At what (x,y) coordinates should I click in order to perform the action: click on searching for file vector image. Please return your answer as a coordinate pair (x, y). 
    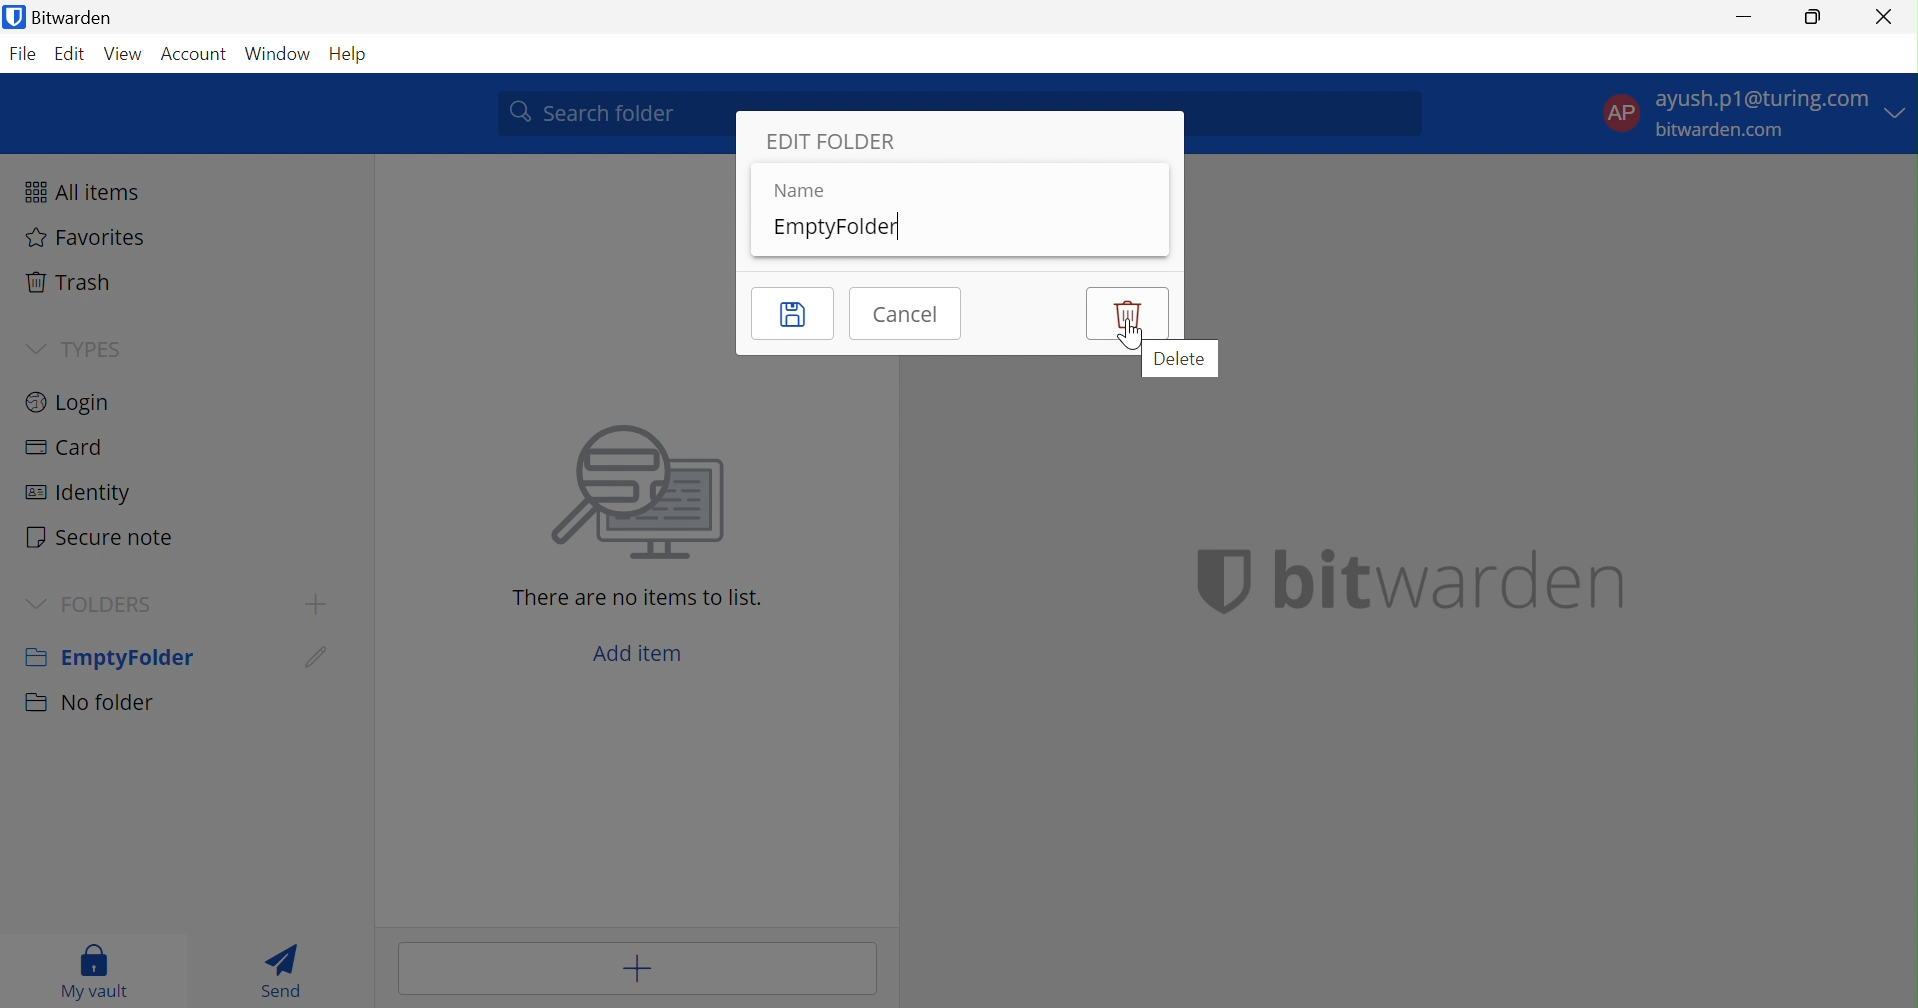
    Looking at the image, I should click on (629, 495).